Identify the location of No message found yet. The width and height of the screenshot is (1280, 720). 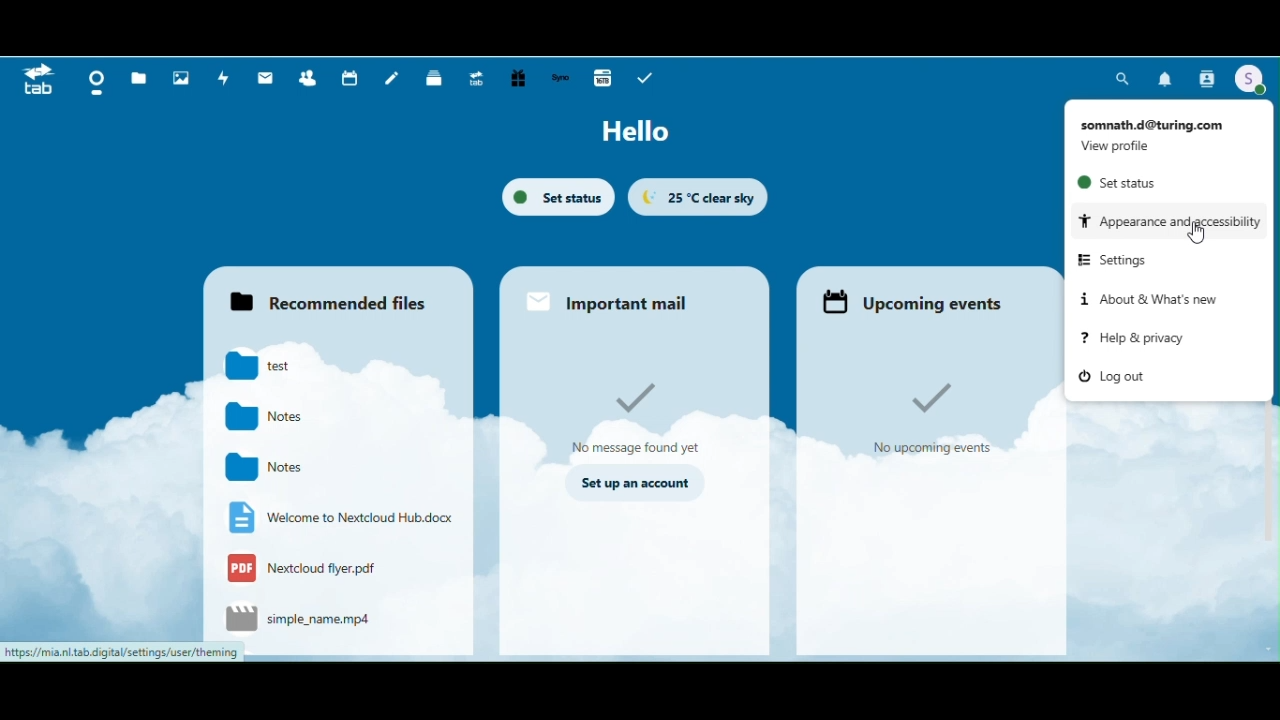
(636, 417).